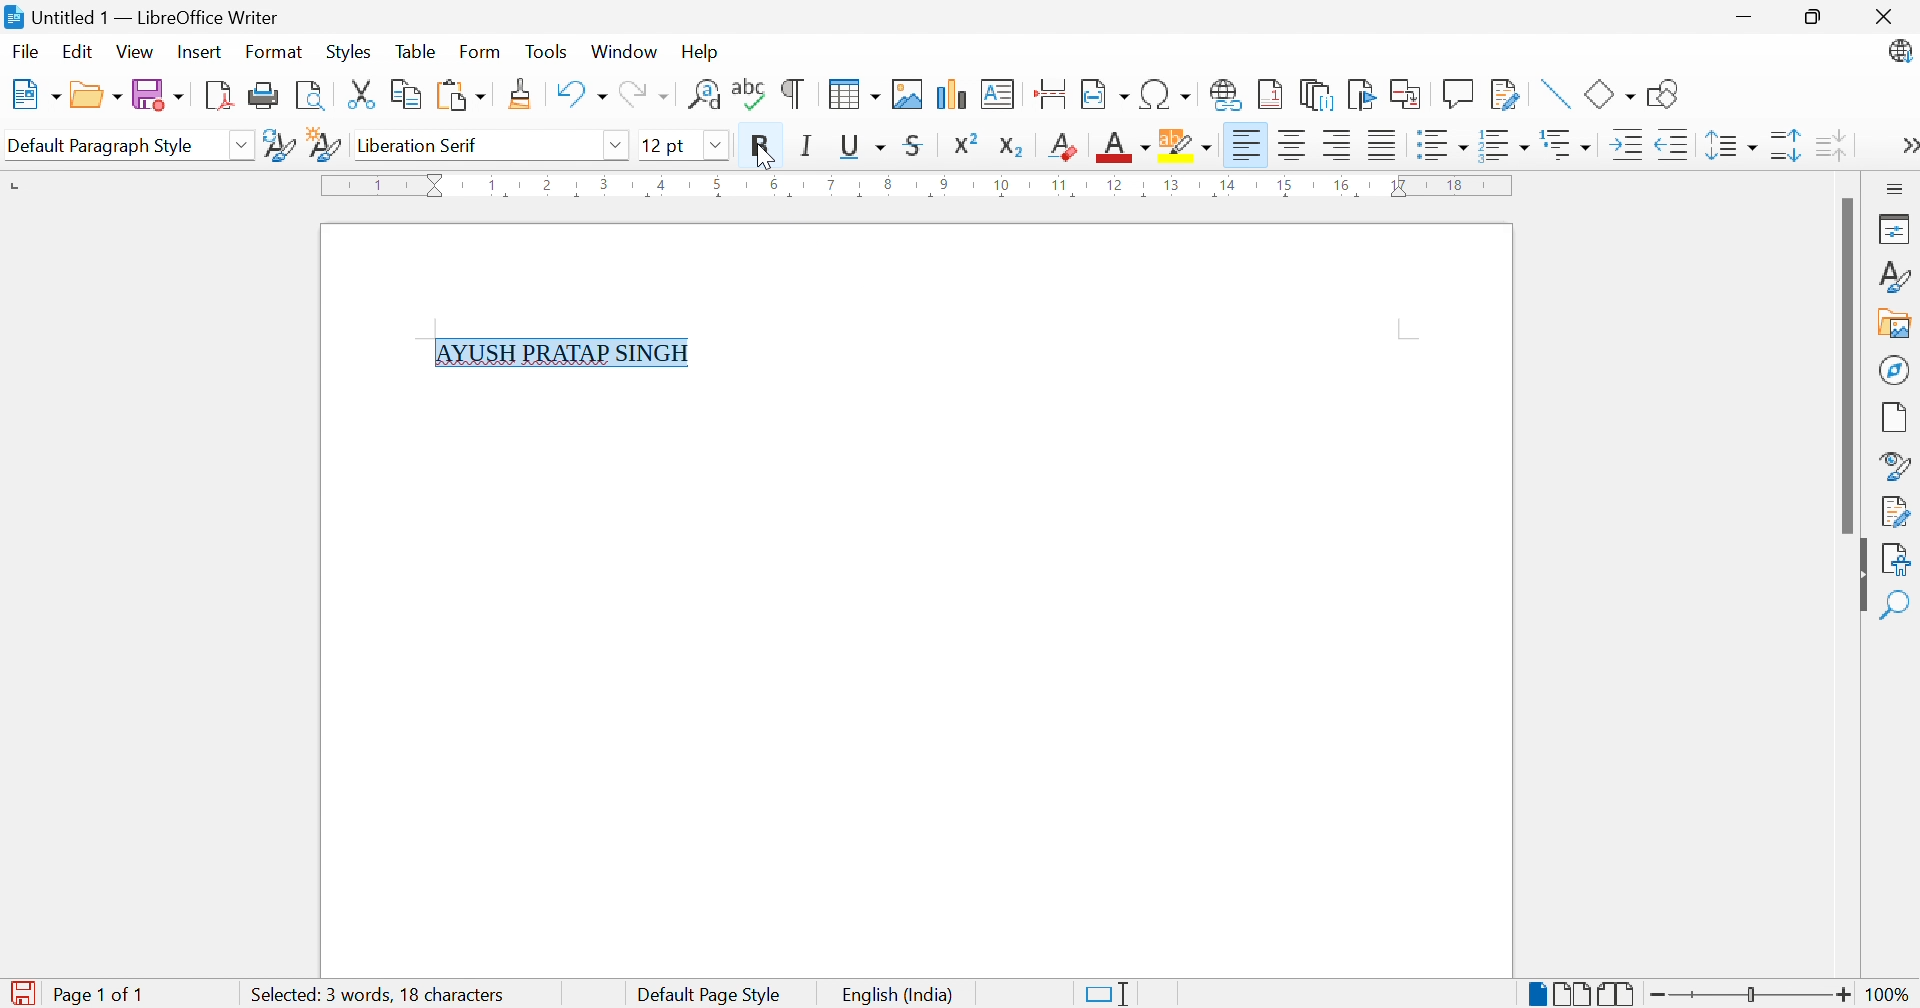 The image size is (1920, 1008). What do you see at coordinates (1893, 370) in the screenshot?
I see `Navigator` at bounding box center [1893, 370].